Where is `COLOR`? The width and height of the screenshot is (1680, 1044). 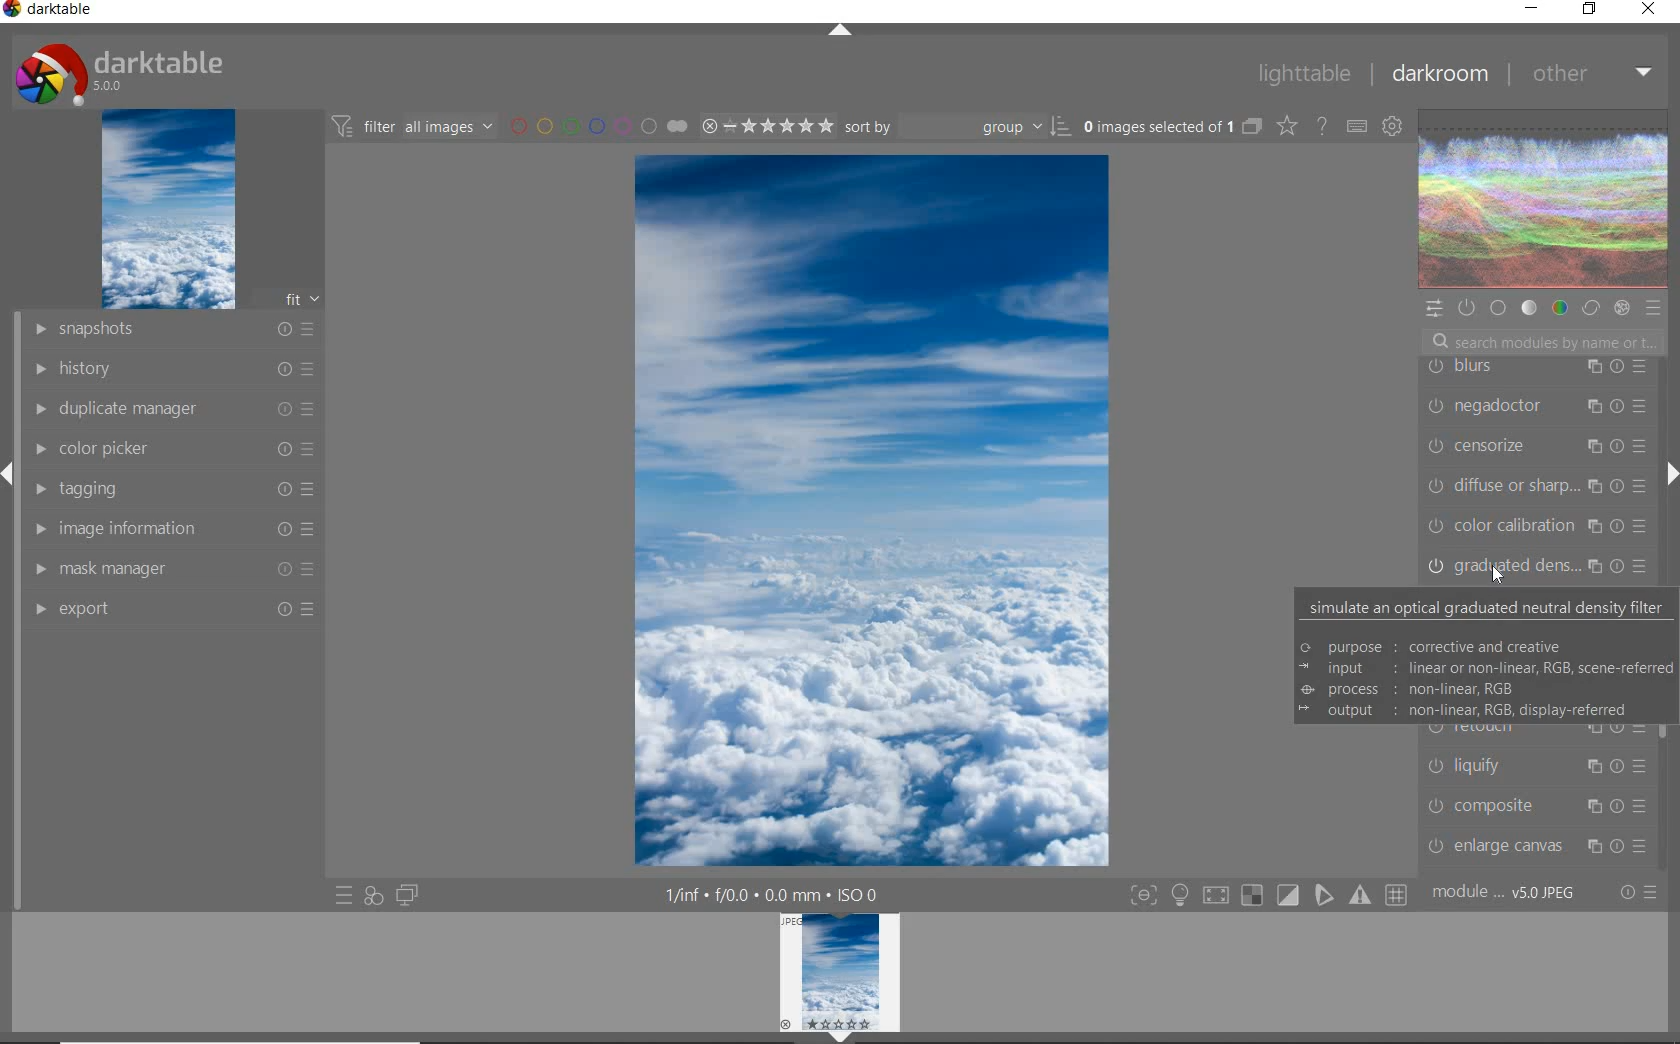 COLOR is located at coordinates (1559, 309).